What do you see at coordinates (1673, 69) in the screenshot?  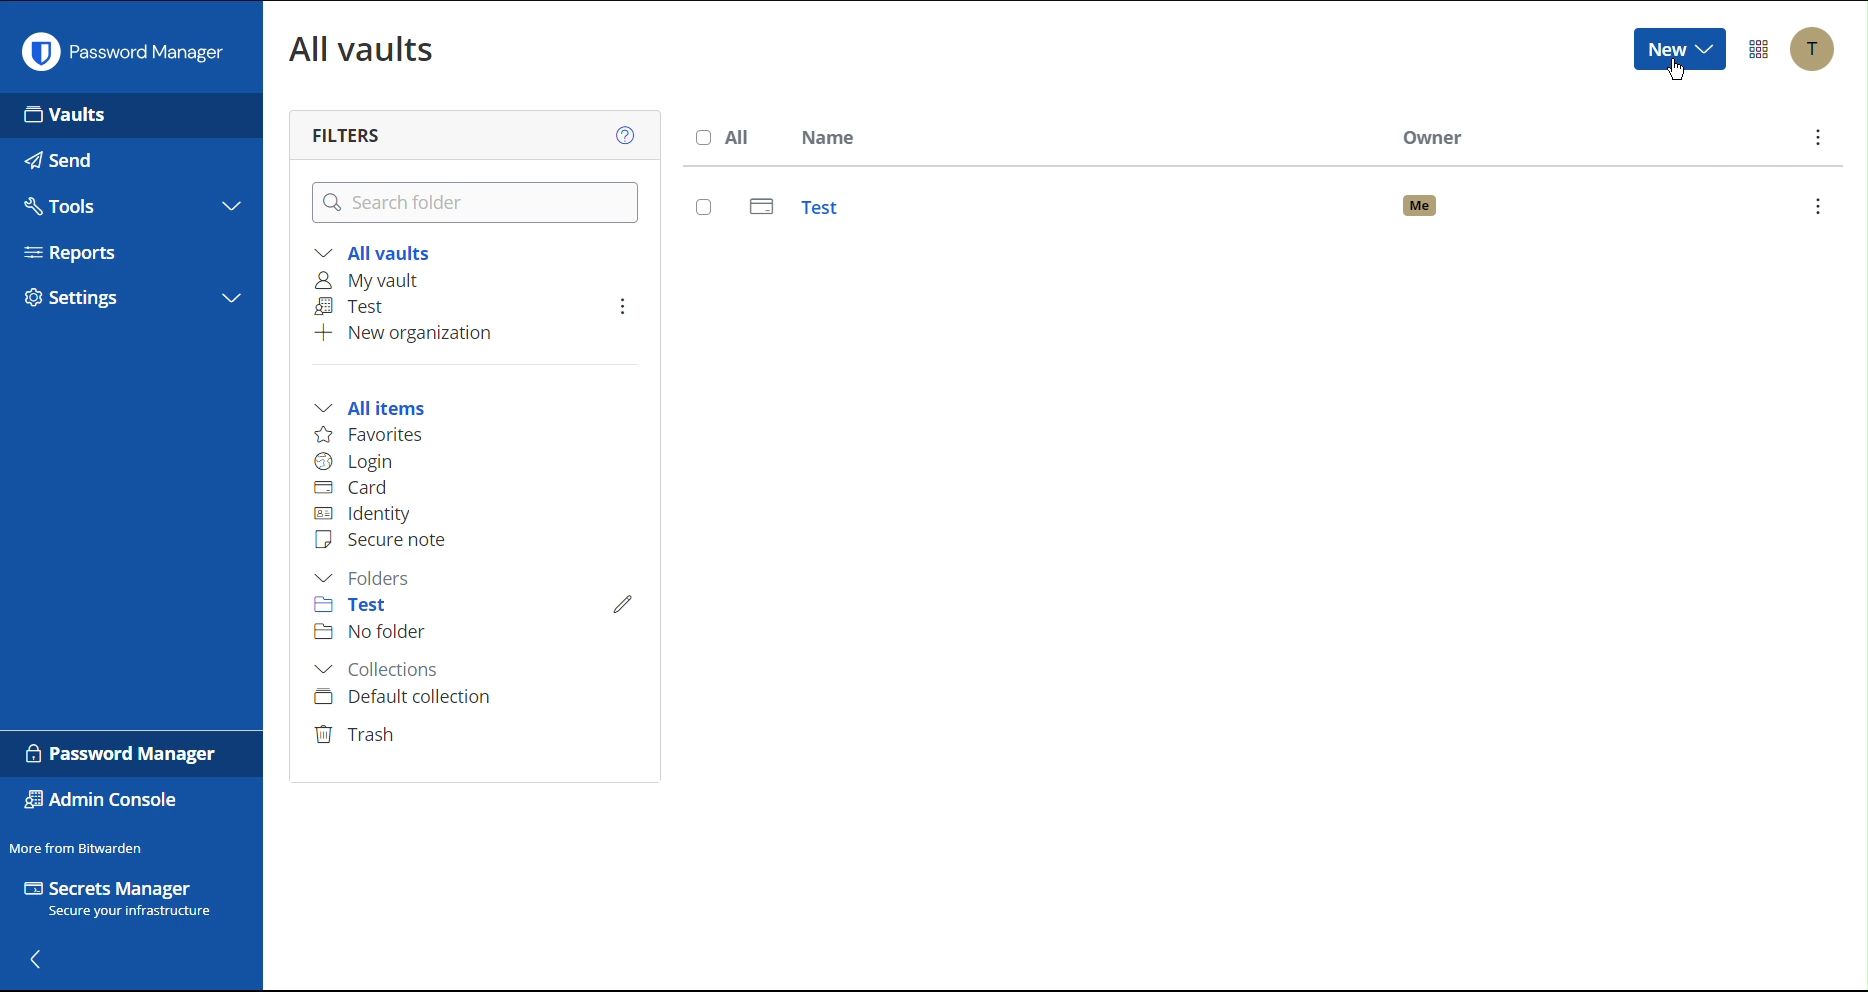 I see `Cursor` at bounding box center [1673, 69].